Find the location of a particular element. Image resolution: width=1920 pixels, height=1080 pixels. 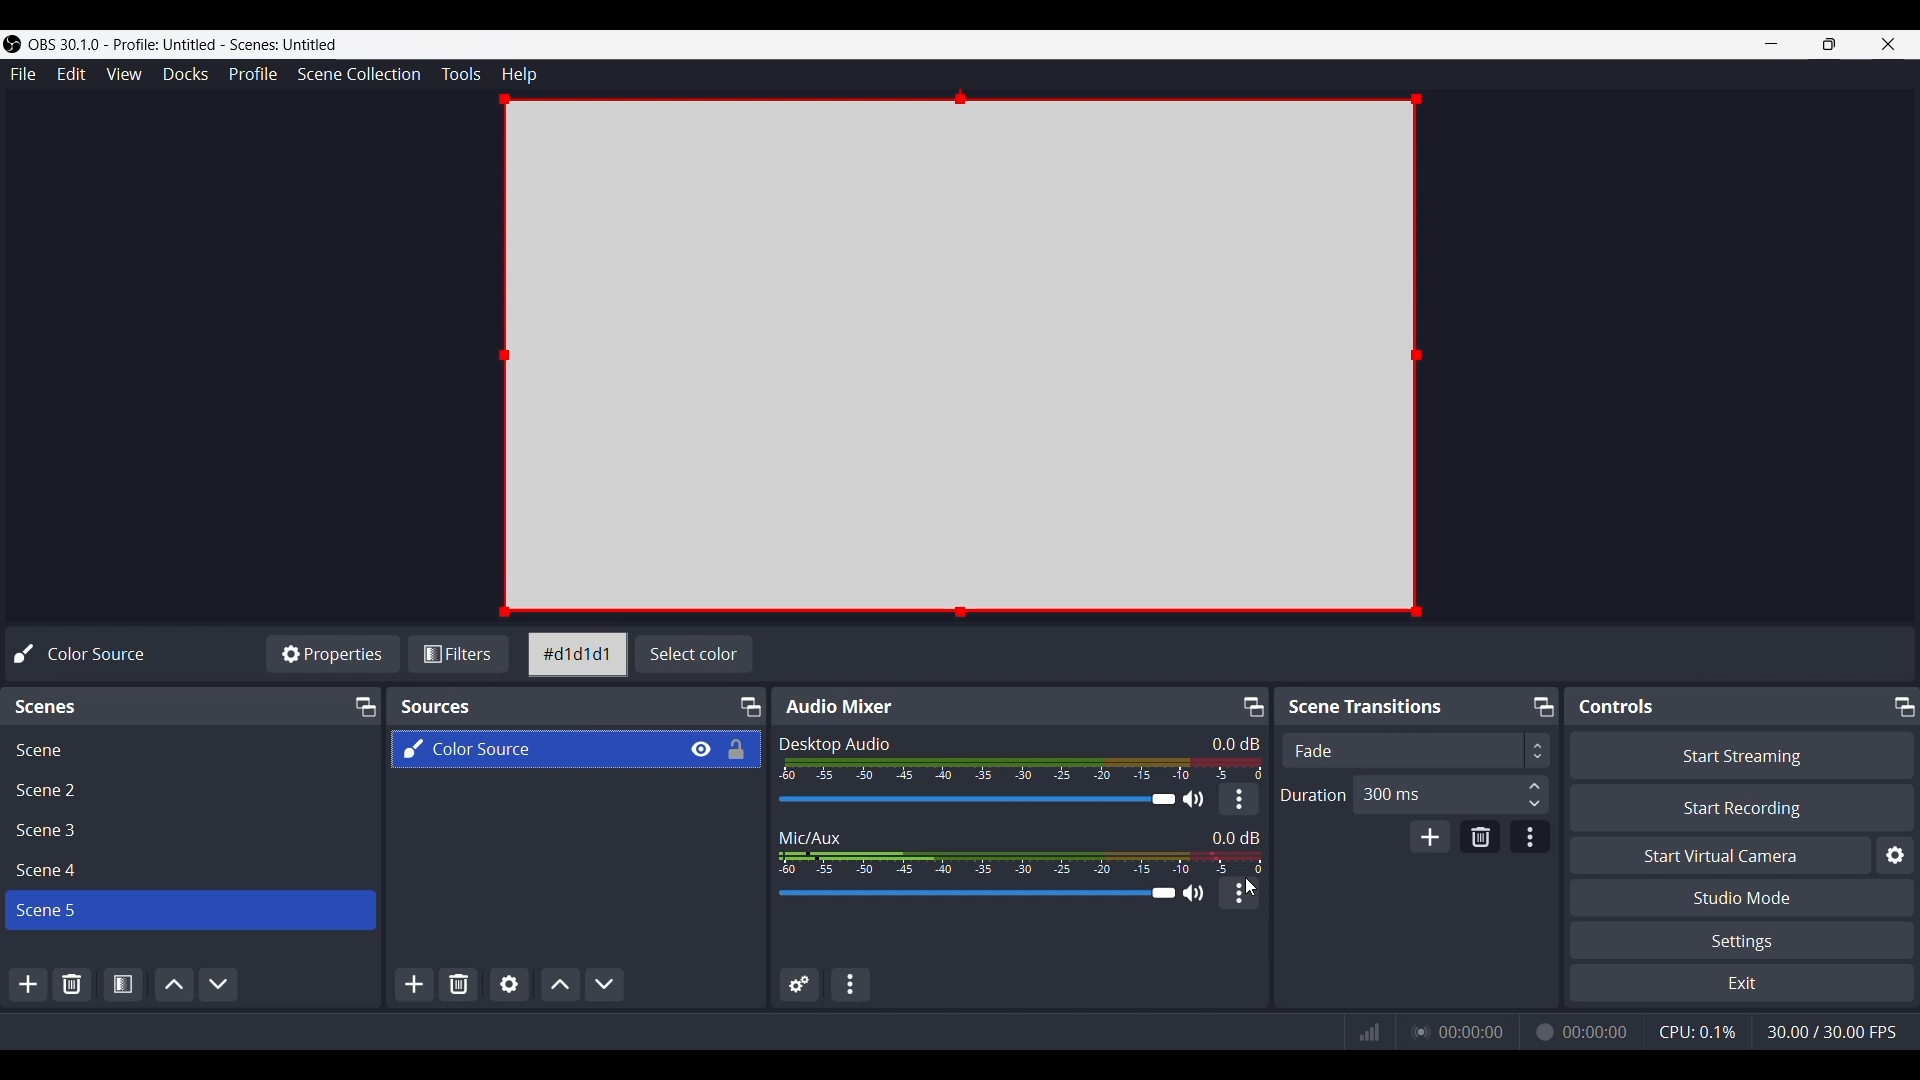

Change canvas color is located at coordinates (694, 654).